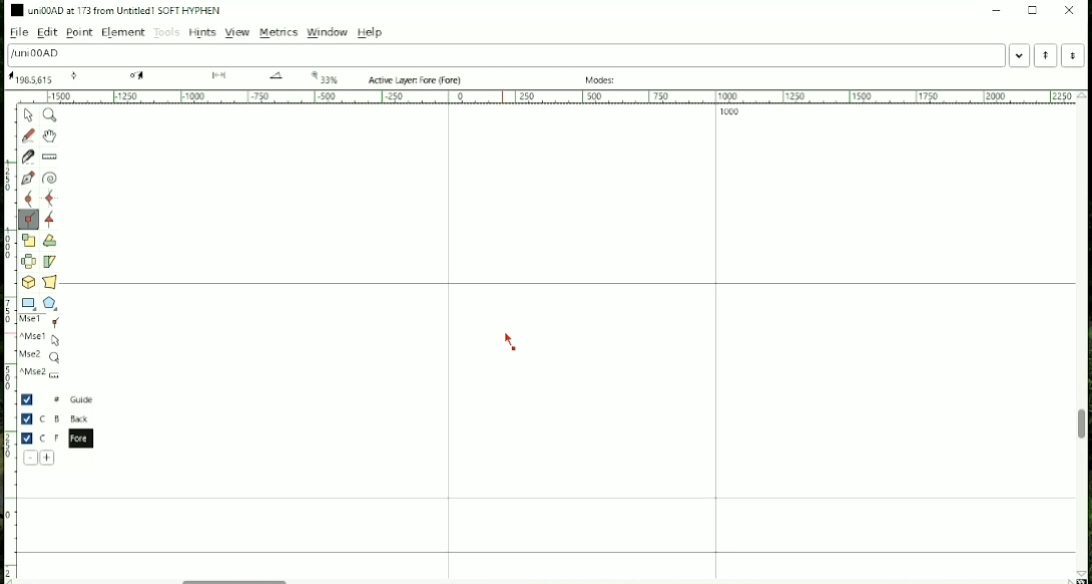 The width and height of the screenshot is (1092, 584). I want to click on Element, so click(122, 33).